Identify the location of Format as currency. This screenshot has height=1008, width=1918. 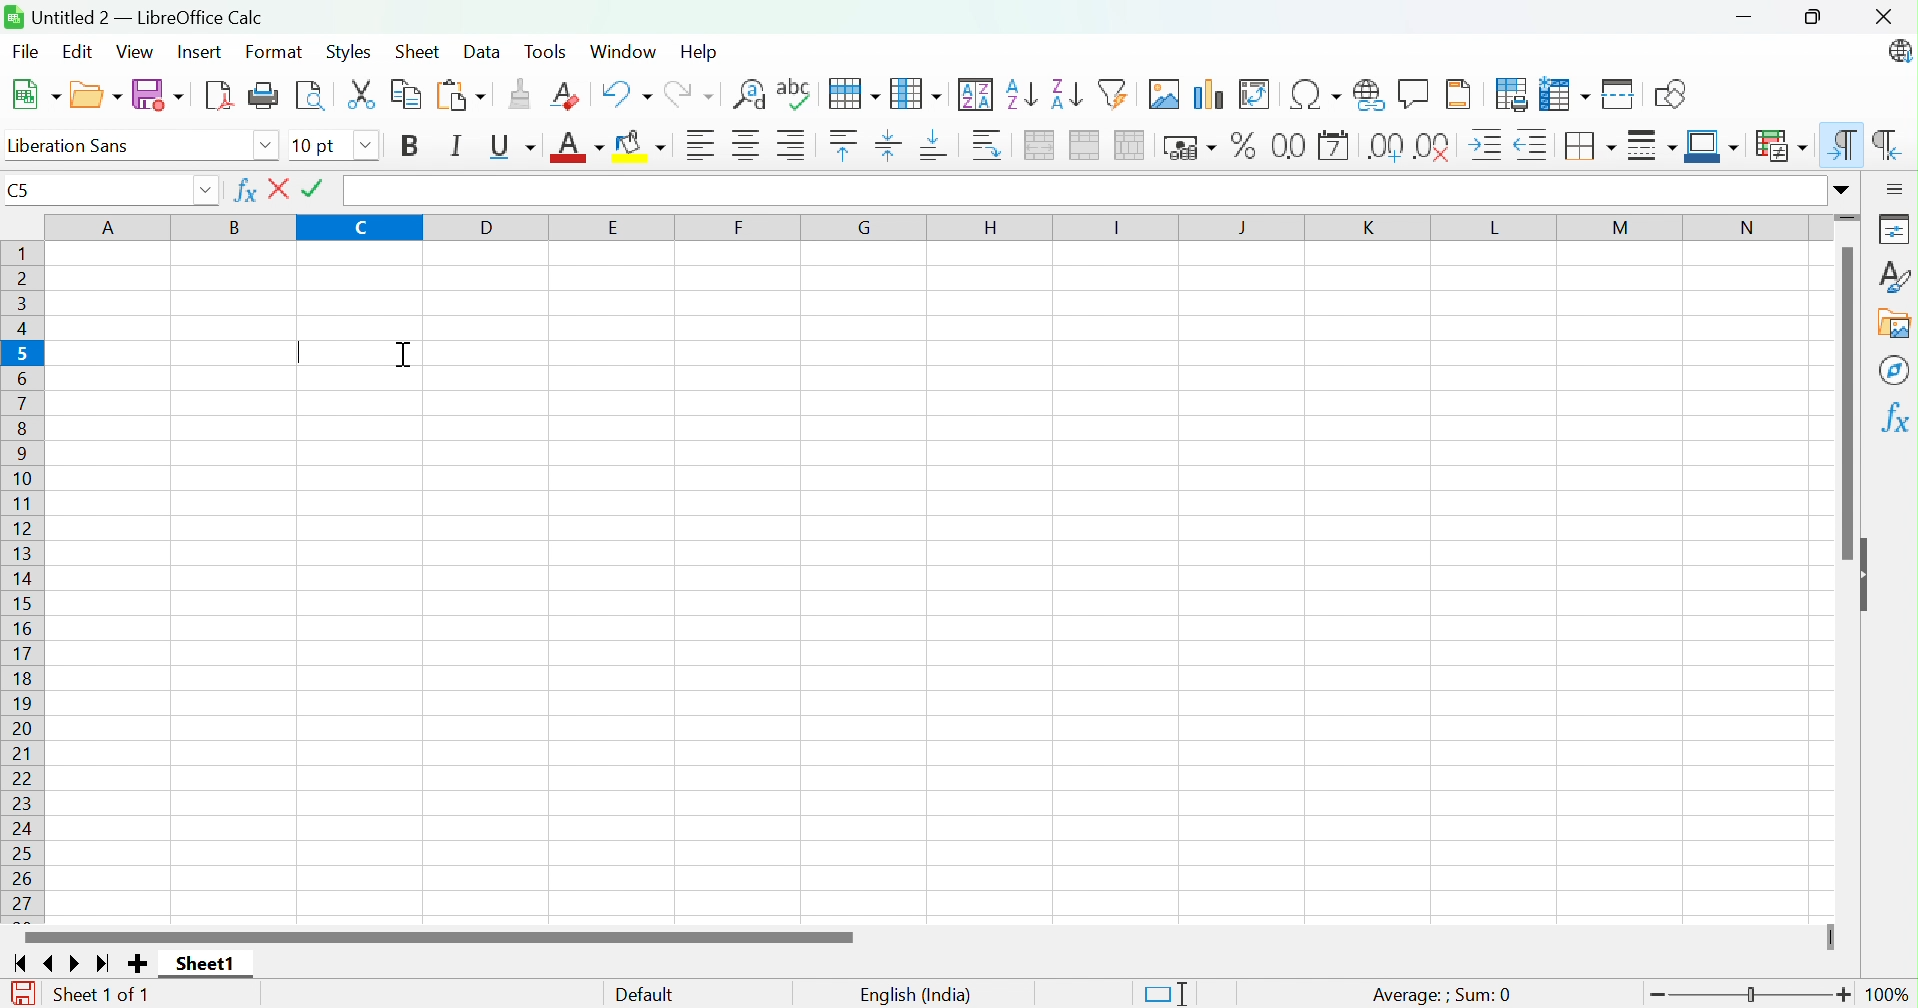
(1193, 148).